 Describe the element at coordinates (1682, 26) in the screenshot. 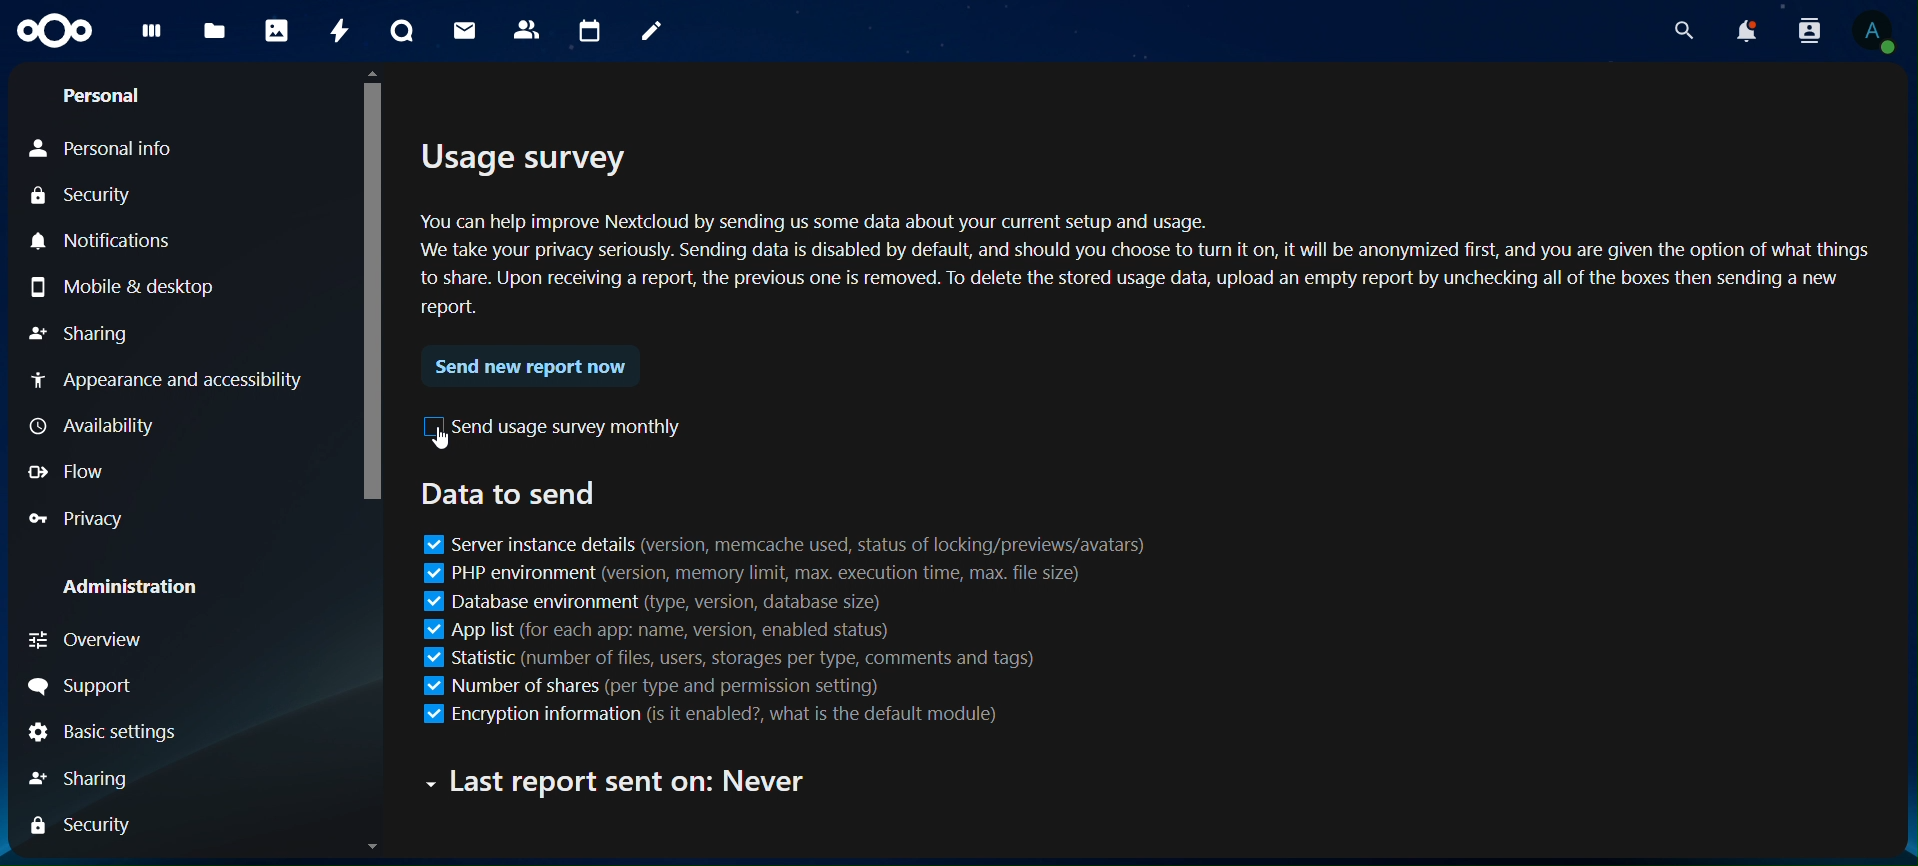

I see `search` at that location.